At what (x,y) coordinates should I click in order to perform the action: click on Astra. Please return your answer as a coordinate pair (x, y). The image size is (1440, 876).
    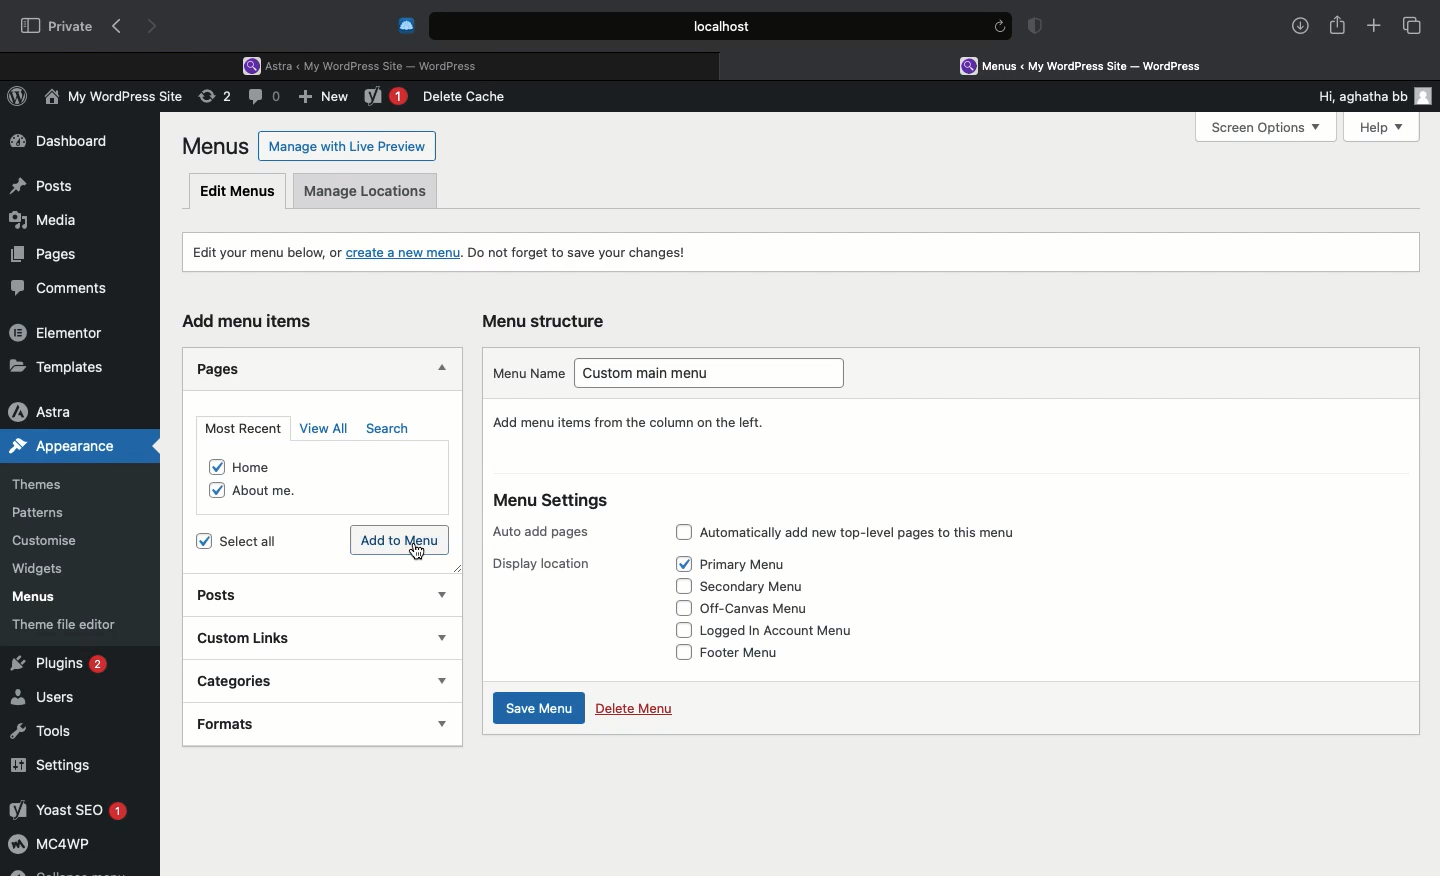
    Looking at the image, I should click on (59, 411).